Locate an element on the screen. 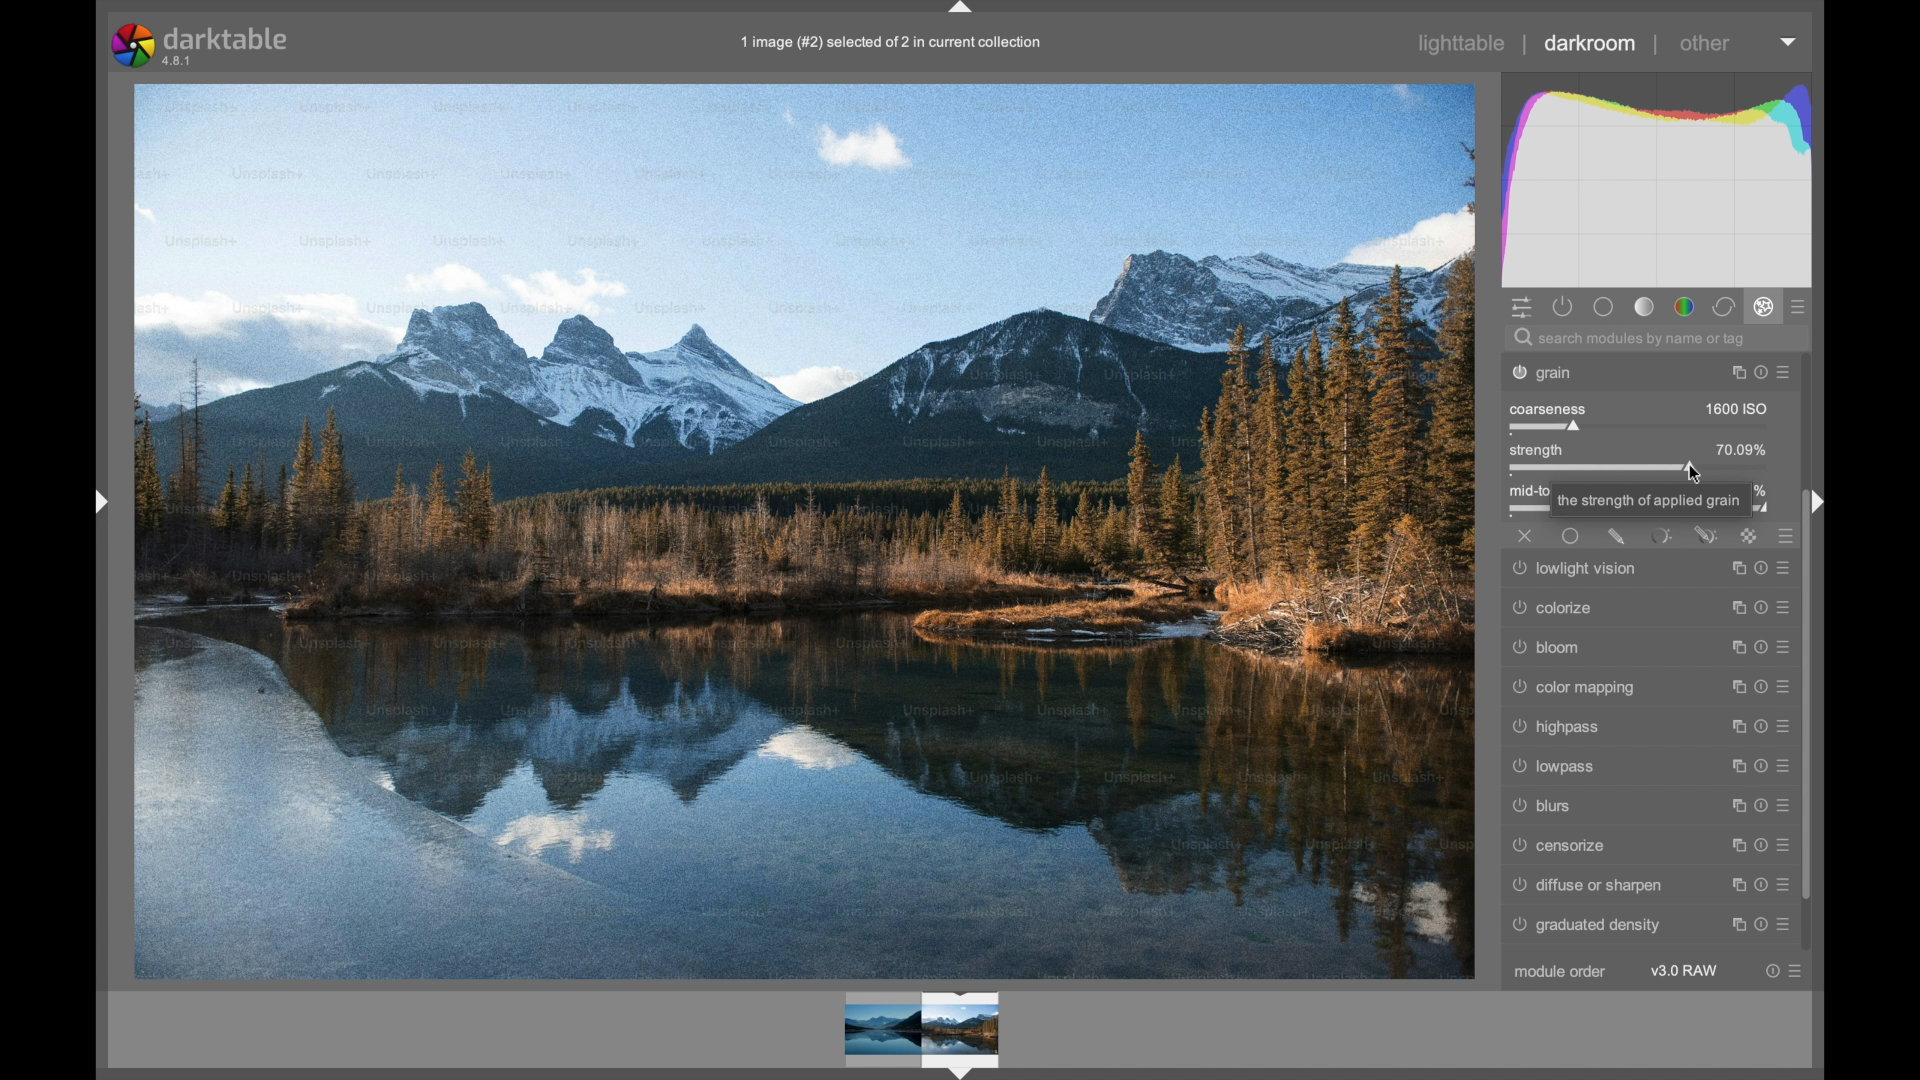 This screenshot has width=1920, height=1080. cursor is located at coordinates (1692, 472).